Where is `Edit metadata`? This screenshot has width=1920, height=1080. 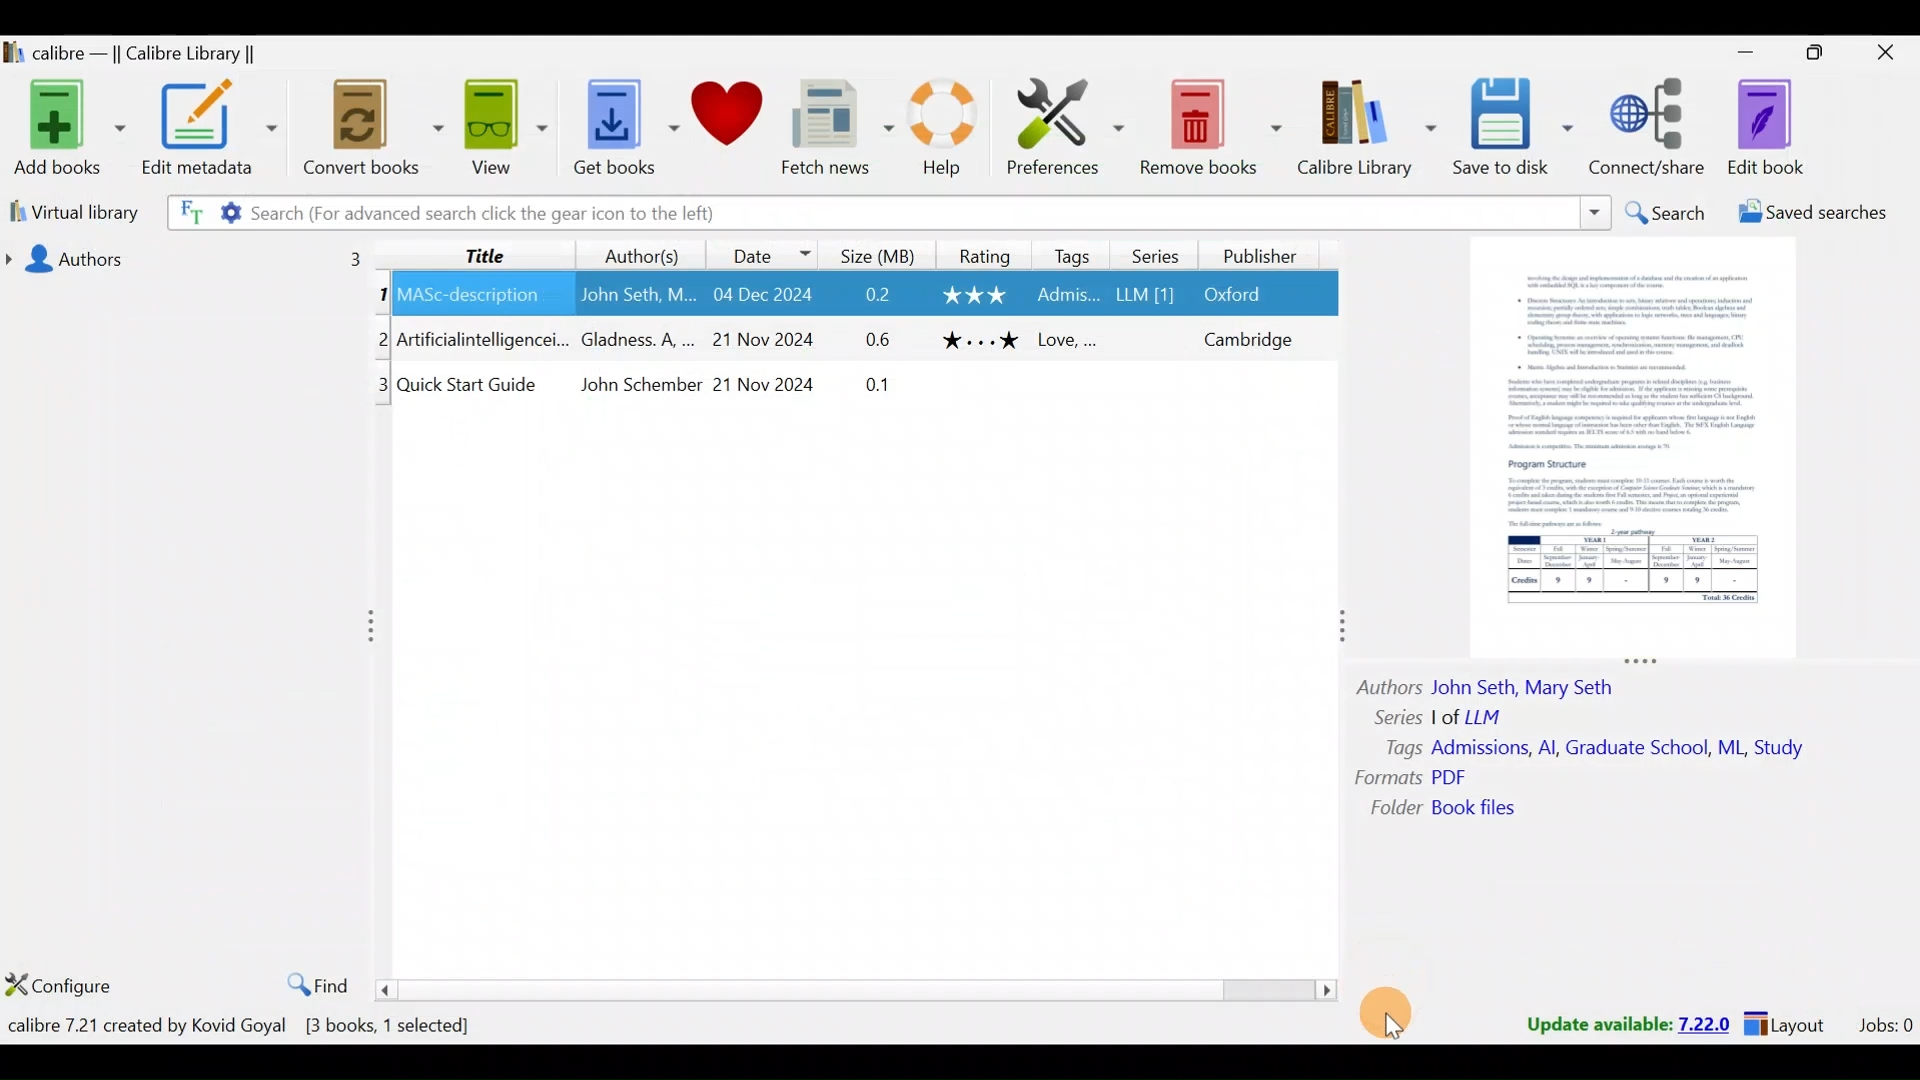 Edit metadata is located at coordinates (214, 130).